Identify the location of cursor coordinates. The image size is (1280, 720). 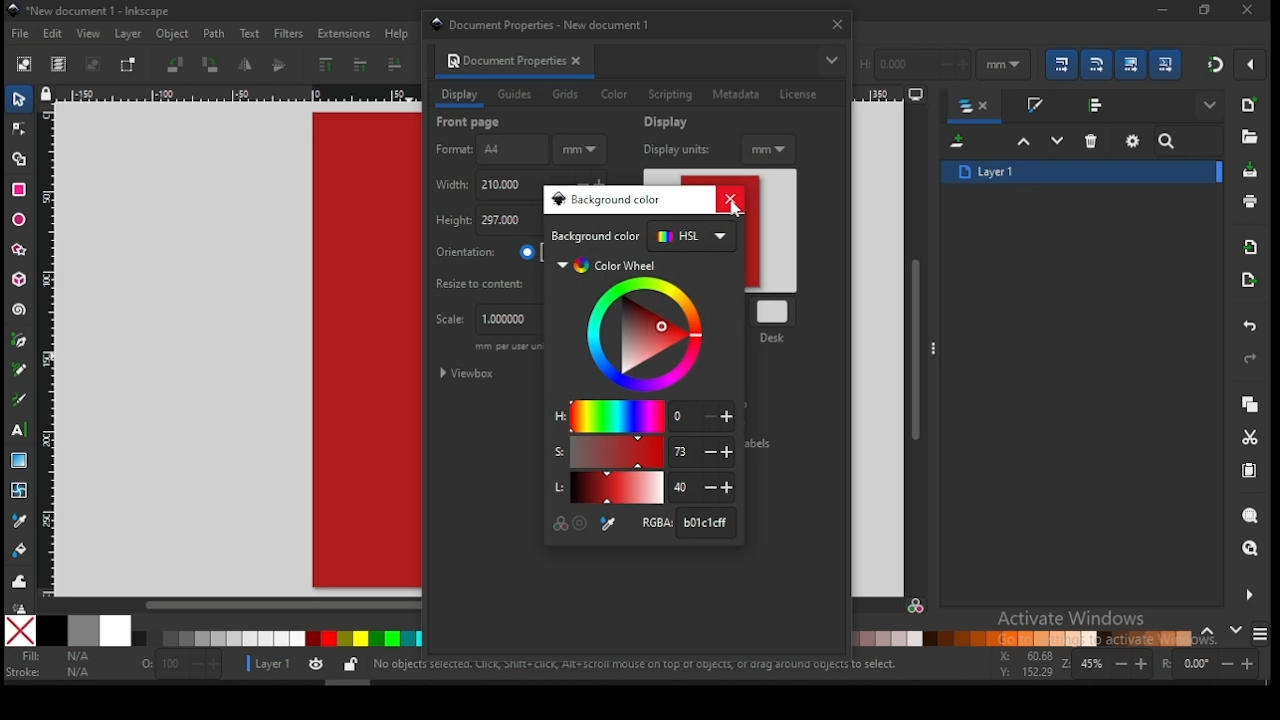
(1023, 662).